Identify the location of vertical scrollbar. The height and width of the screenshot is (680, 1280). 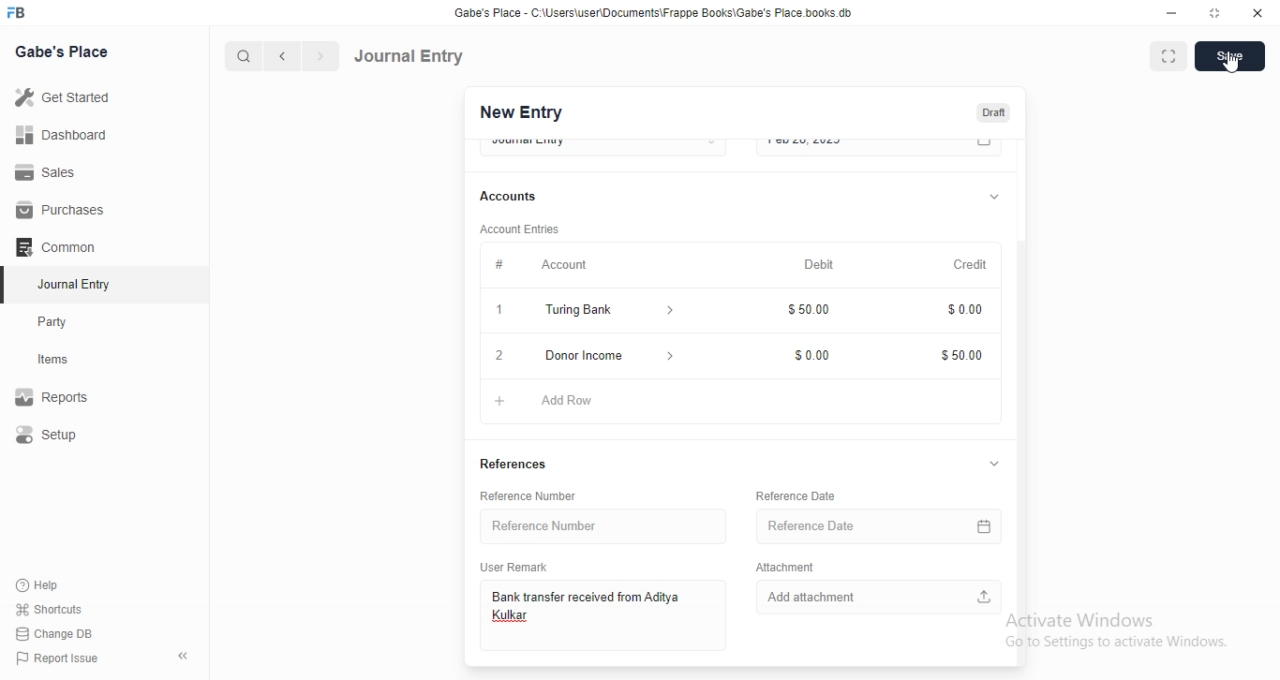
(1026, 451).